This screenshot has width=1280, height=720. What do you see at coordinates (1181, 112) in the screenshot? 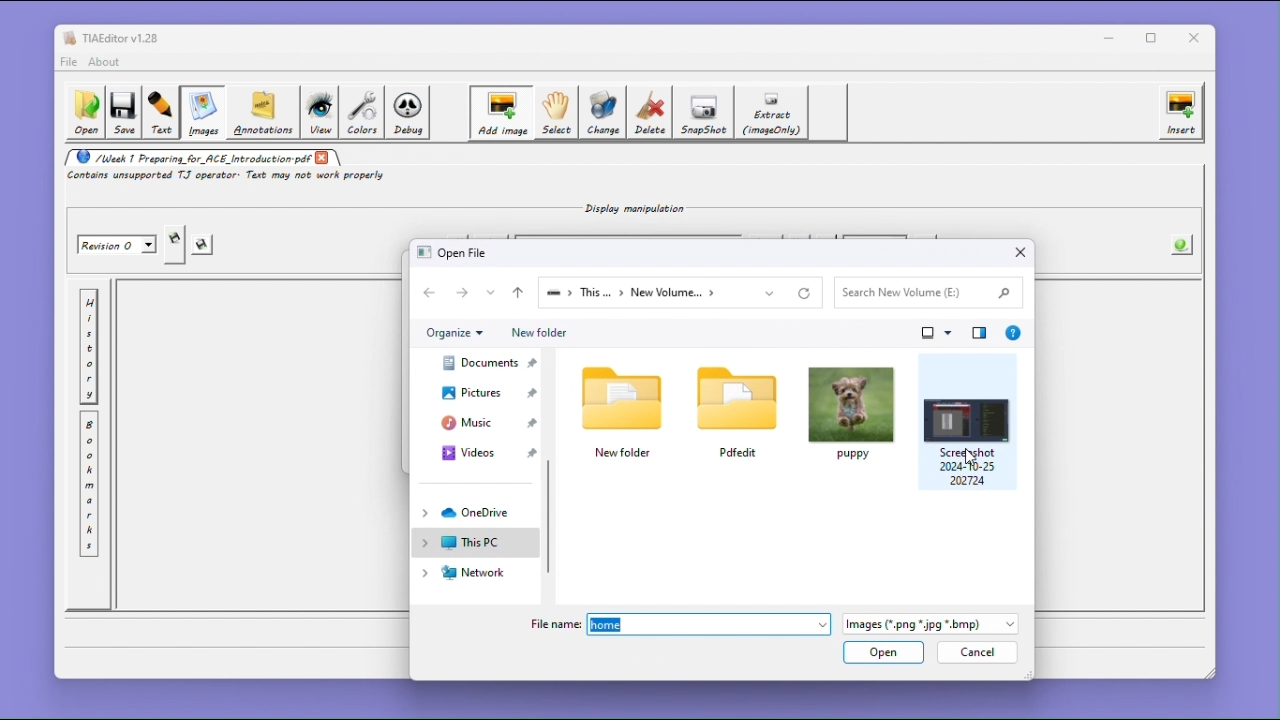
I see `insert` at bounding box center [1181, 112].